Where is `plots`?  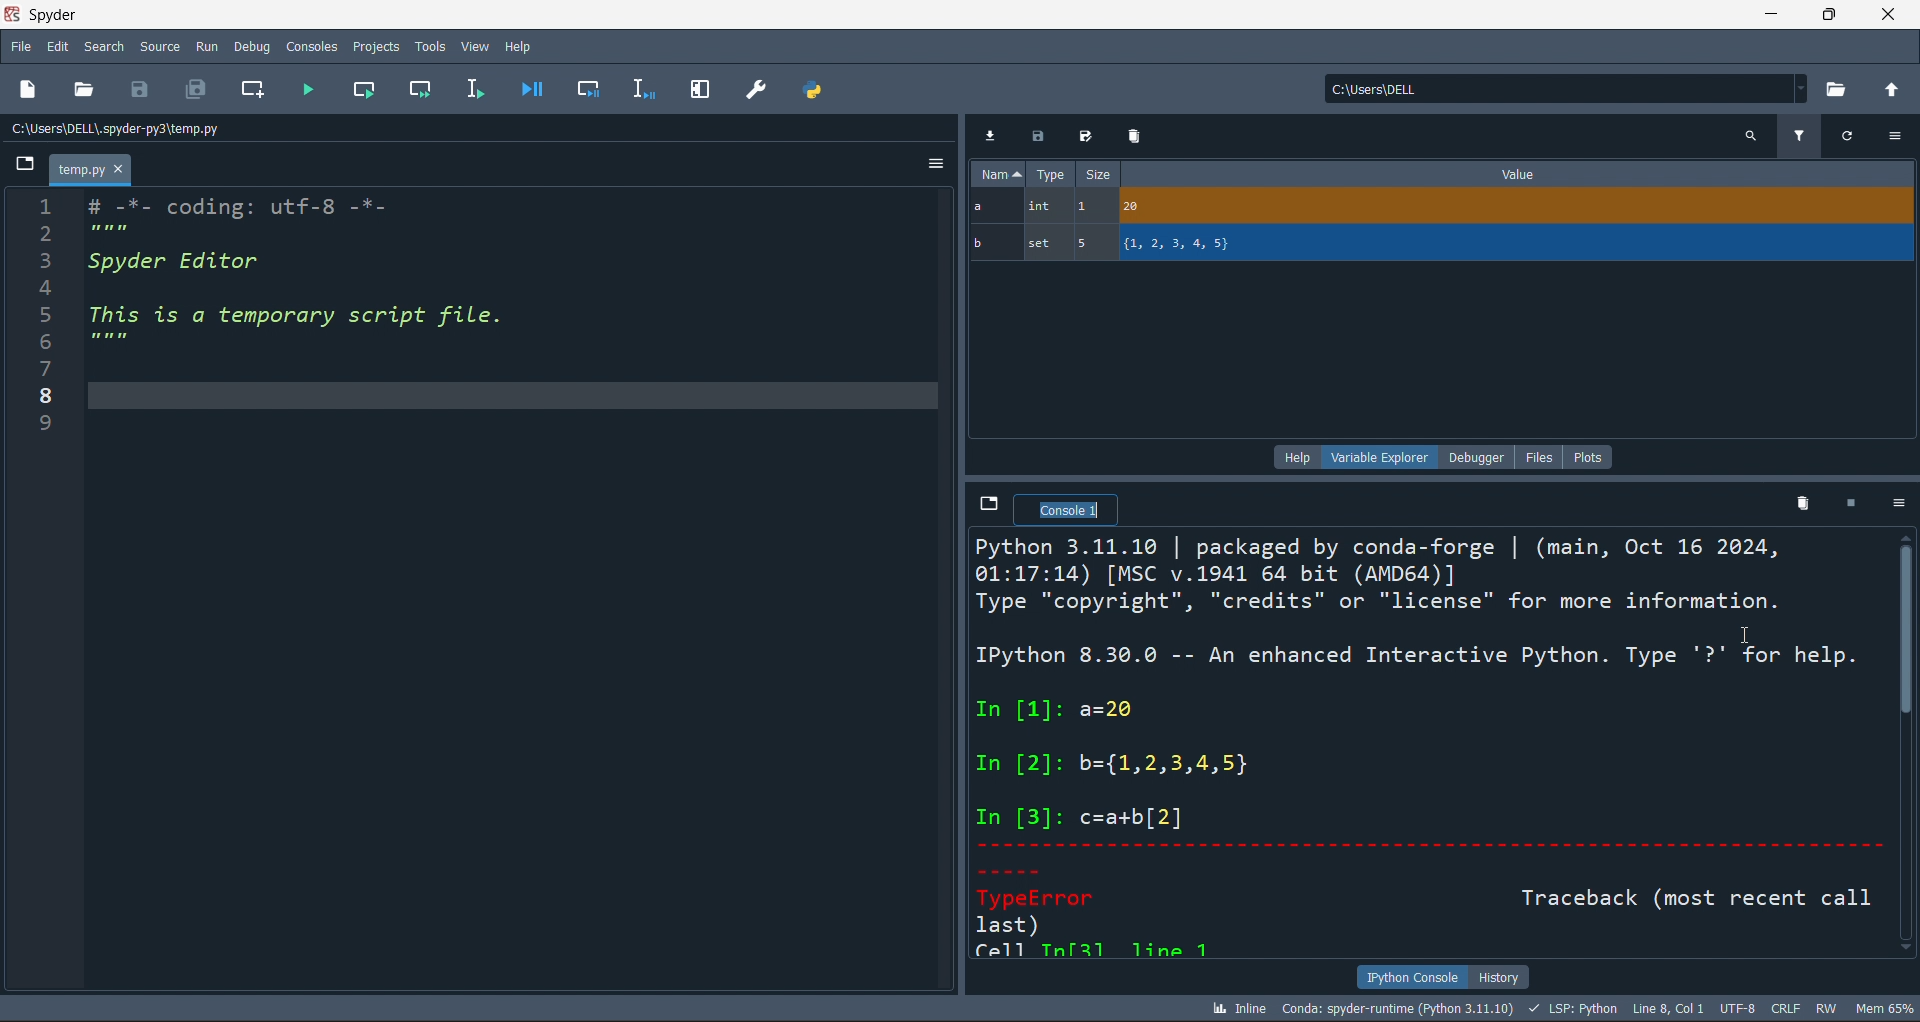
plots is located at coordinates (1589, 455).